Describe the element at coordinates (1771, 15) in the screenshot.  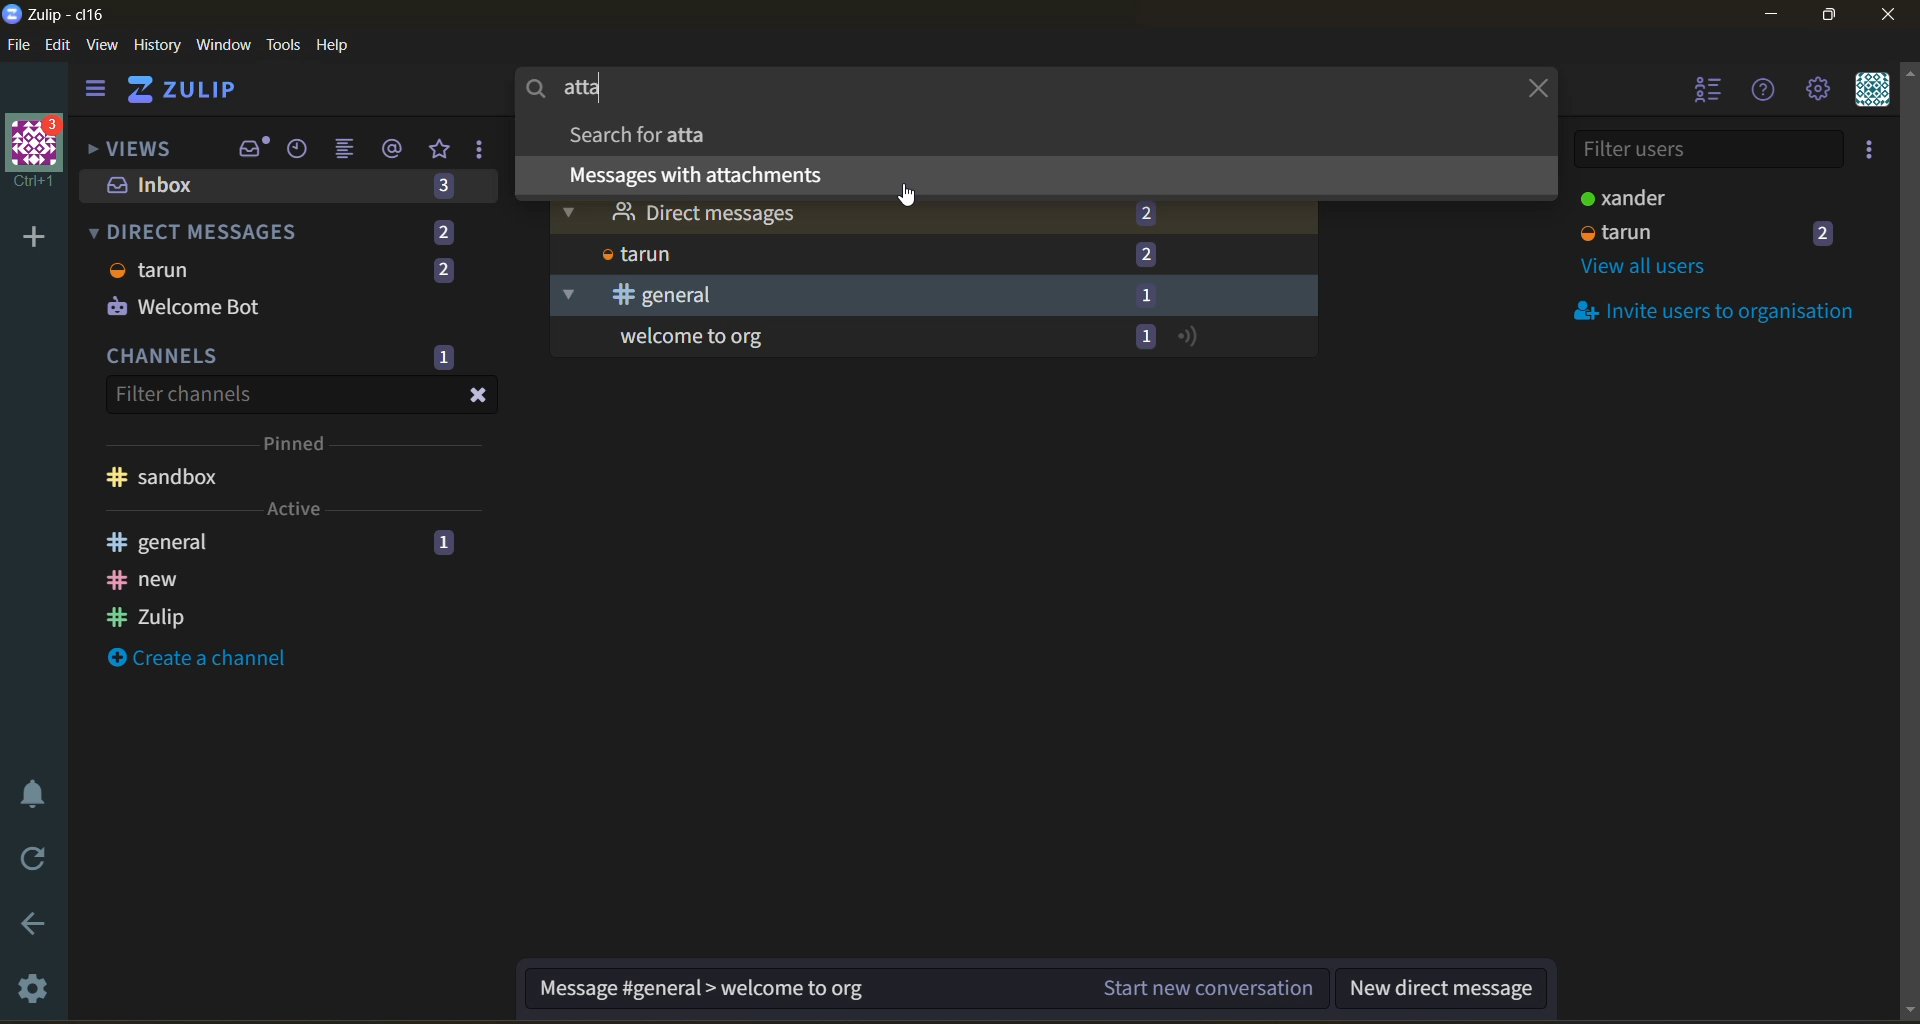
I see `minimize` at that location.